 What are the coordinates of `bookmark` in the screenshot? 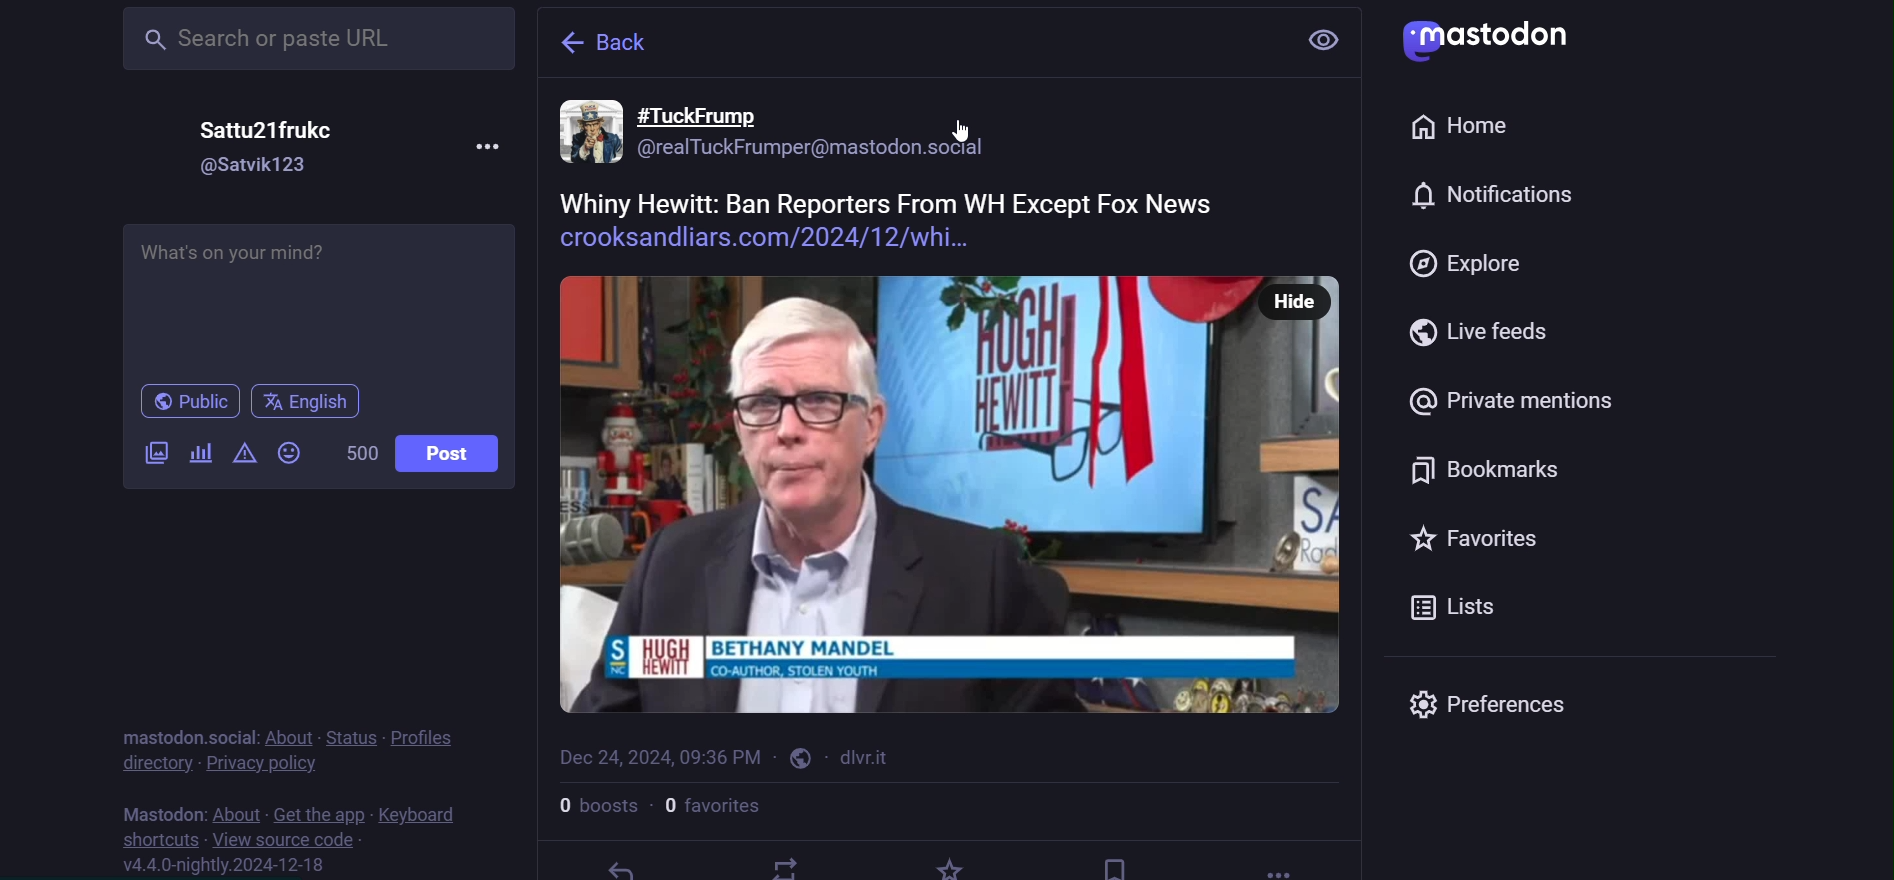 It's located at (1115, 861).